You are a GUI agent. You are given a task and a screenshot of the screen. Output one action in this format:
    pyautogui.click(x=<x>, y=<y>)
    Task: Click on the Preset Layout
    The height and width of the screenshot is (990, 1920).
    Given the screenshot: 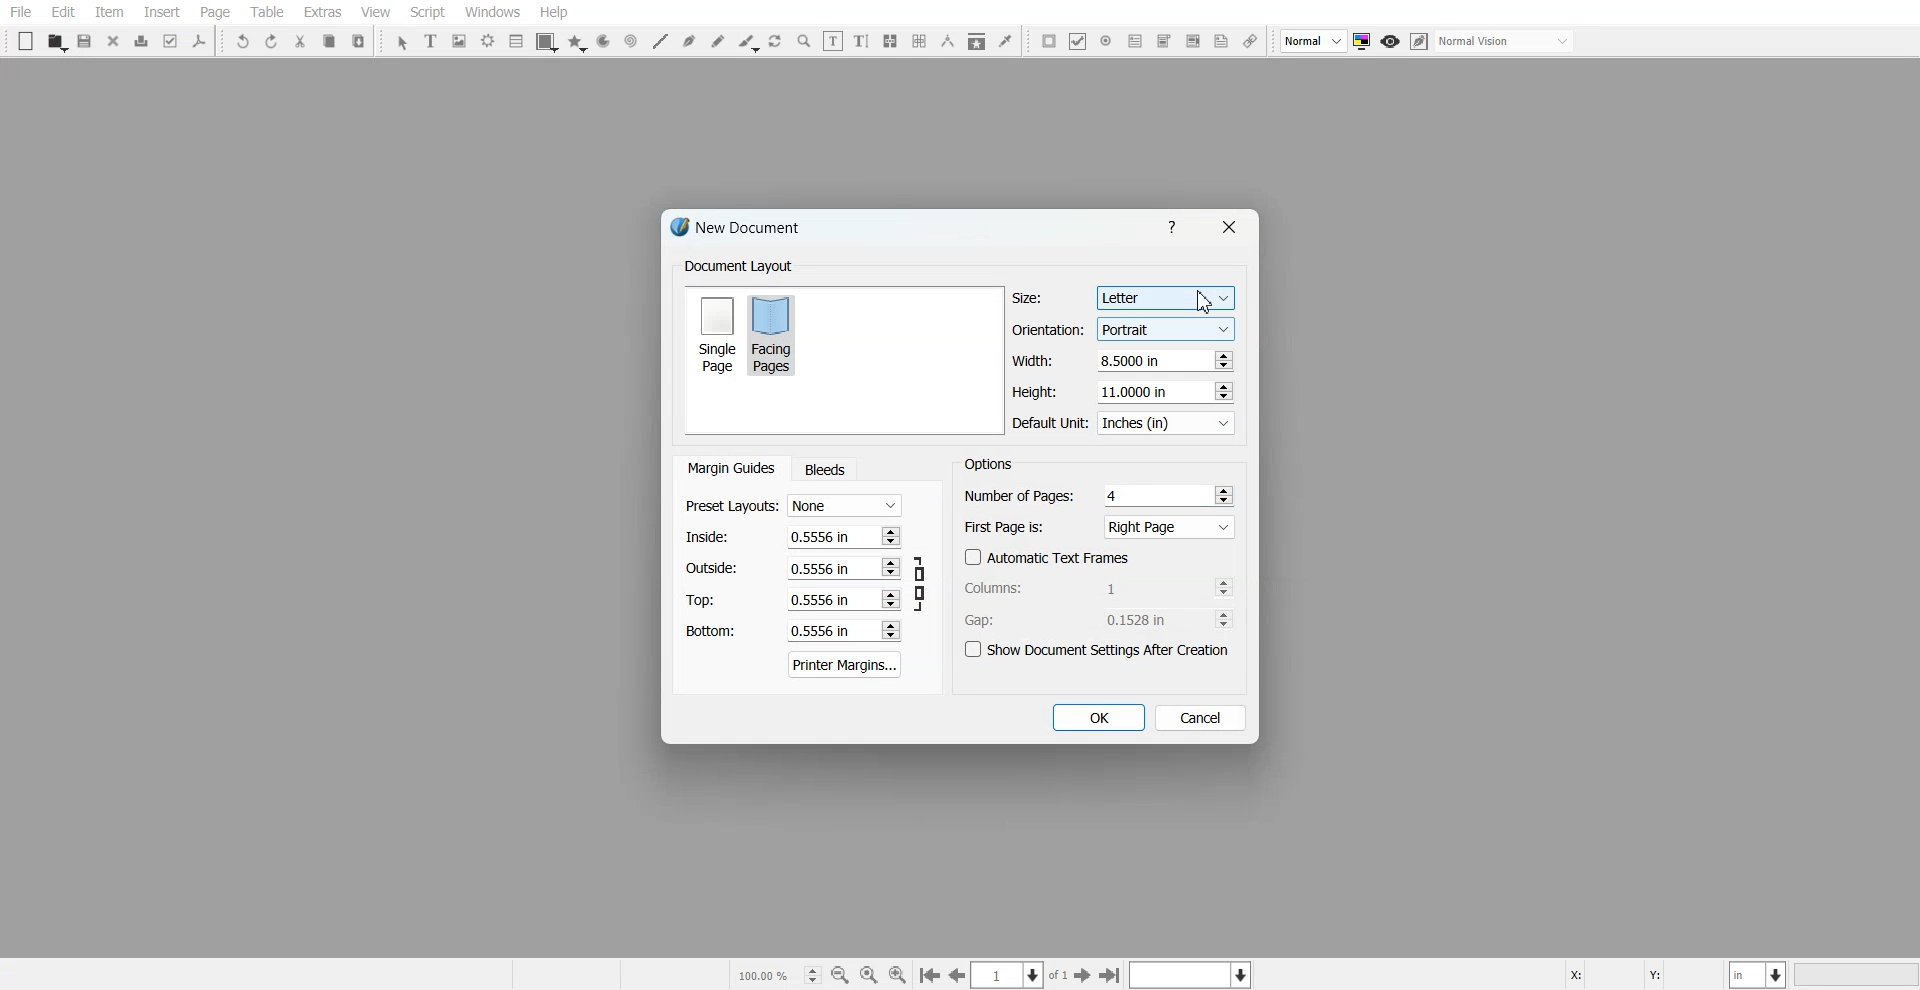 What is the action you would take?
    pyautogui.click(x=793, y=506)
    